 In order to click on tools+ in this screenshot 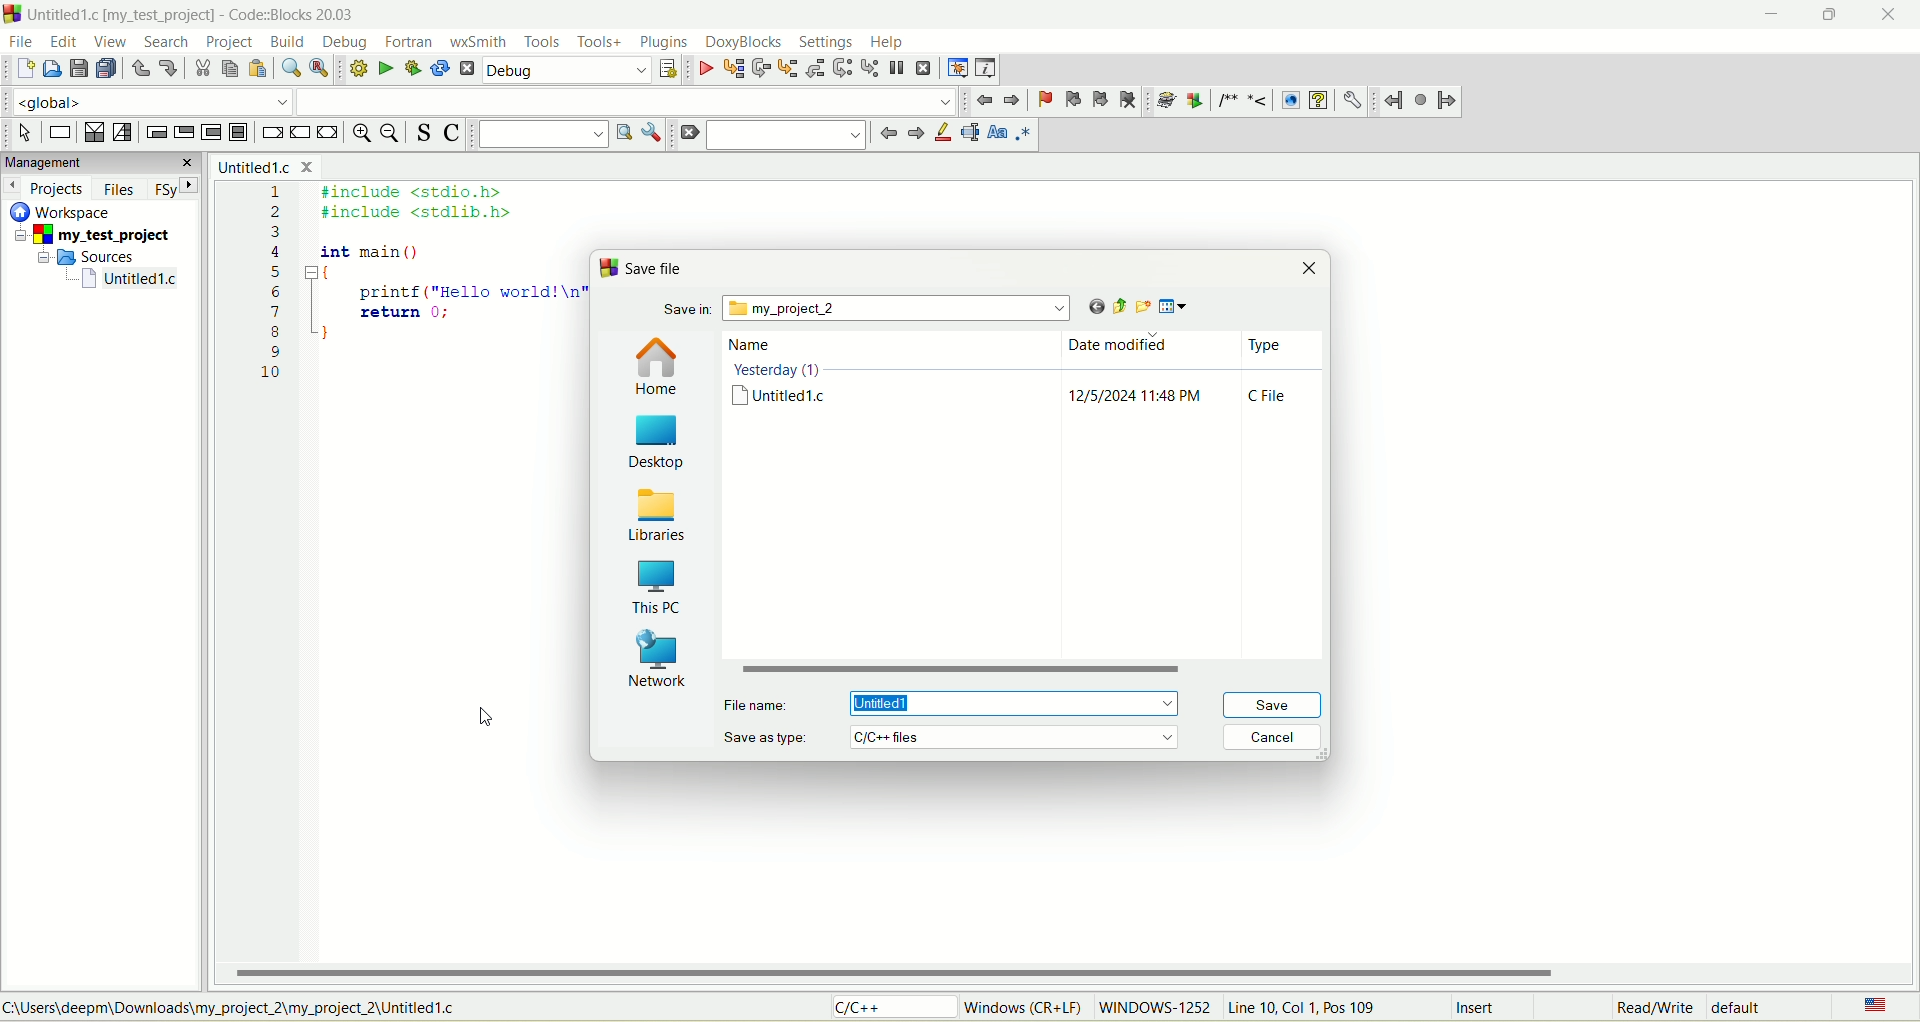, I will do `click(600, 42)`.